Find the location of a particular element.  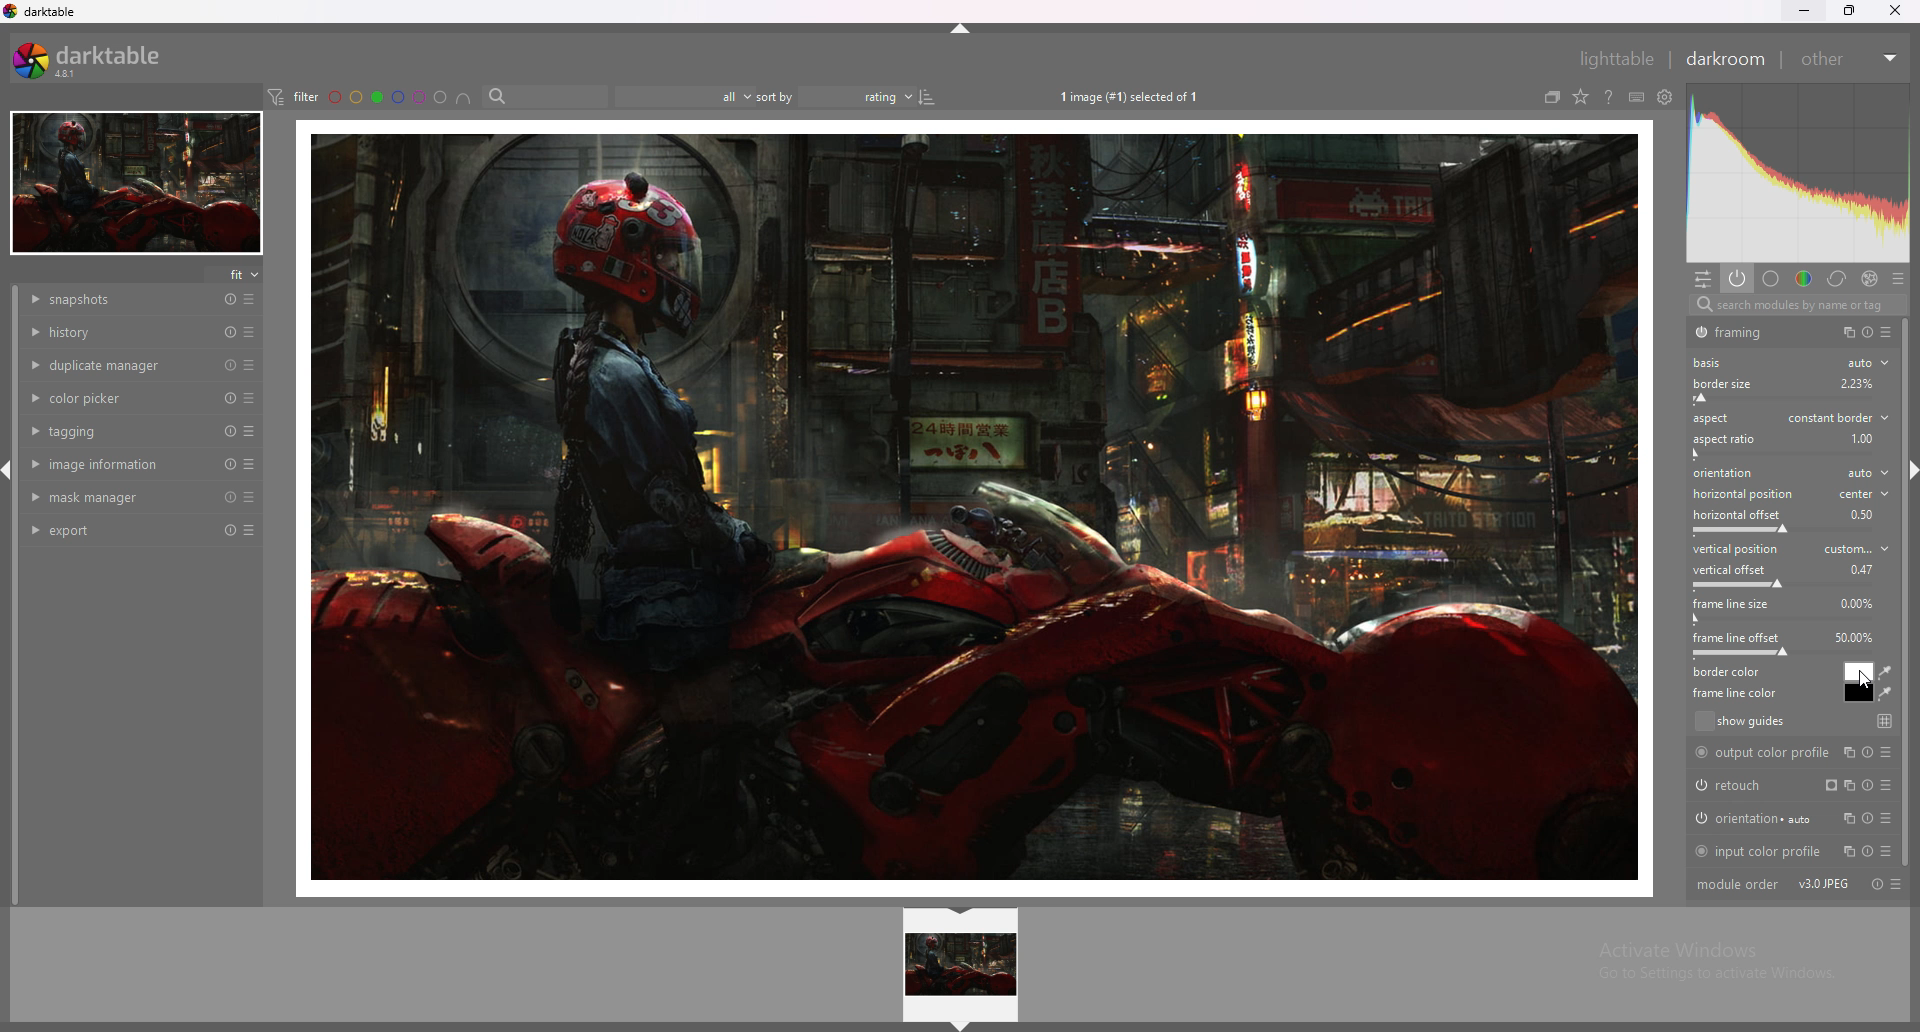

show active modules is located at coordinates (1735, 278).